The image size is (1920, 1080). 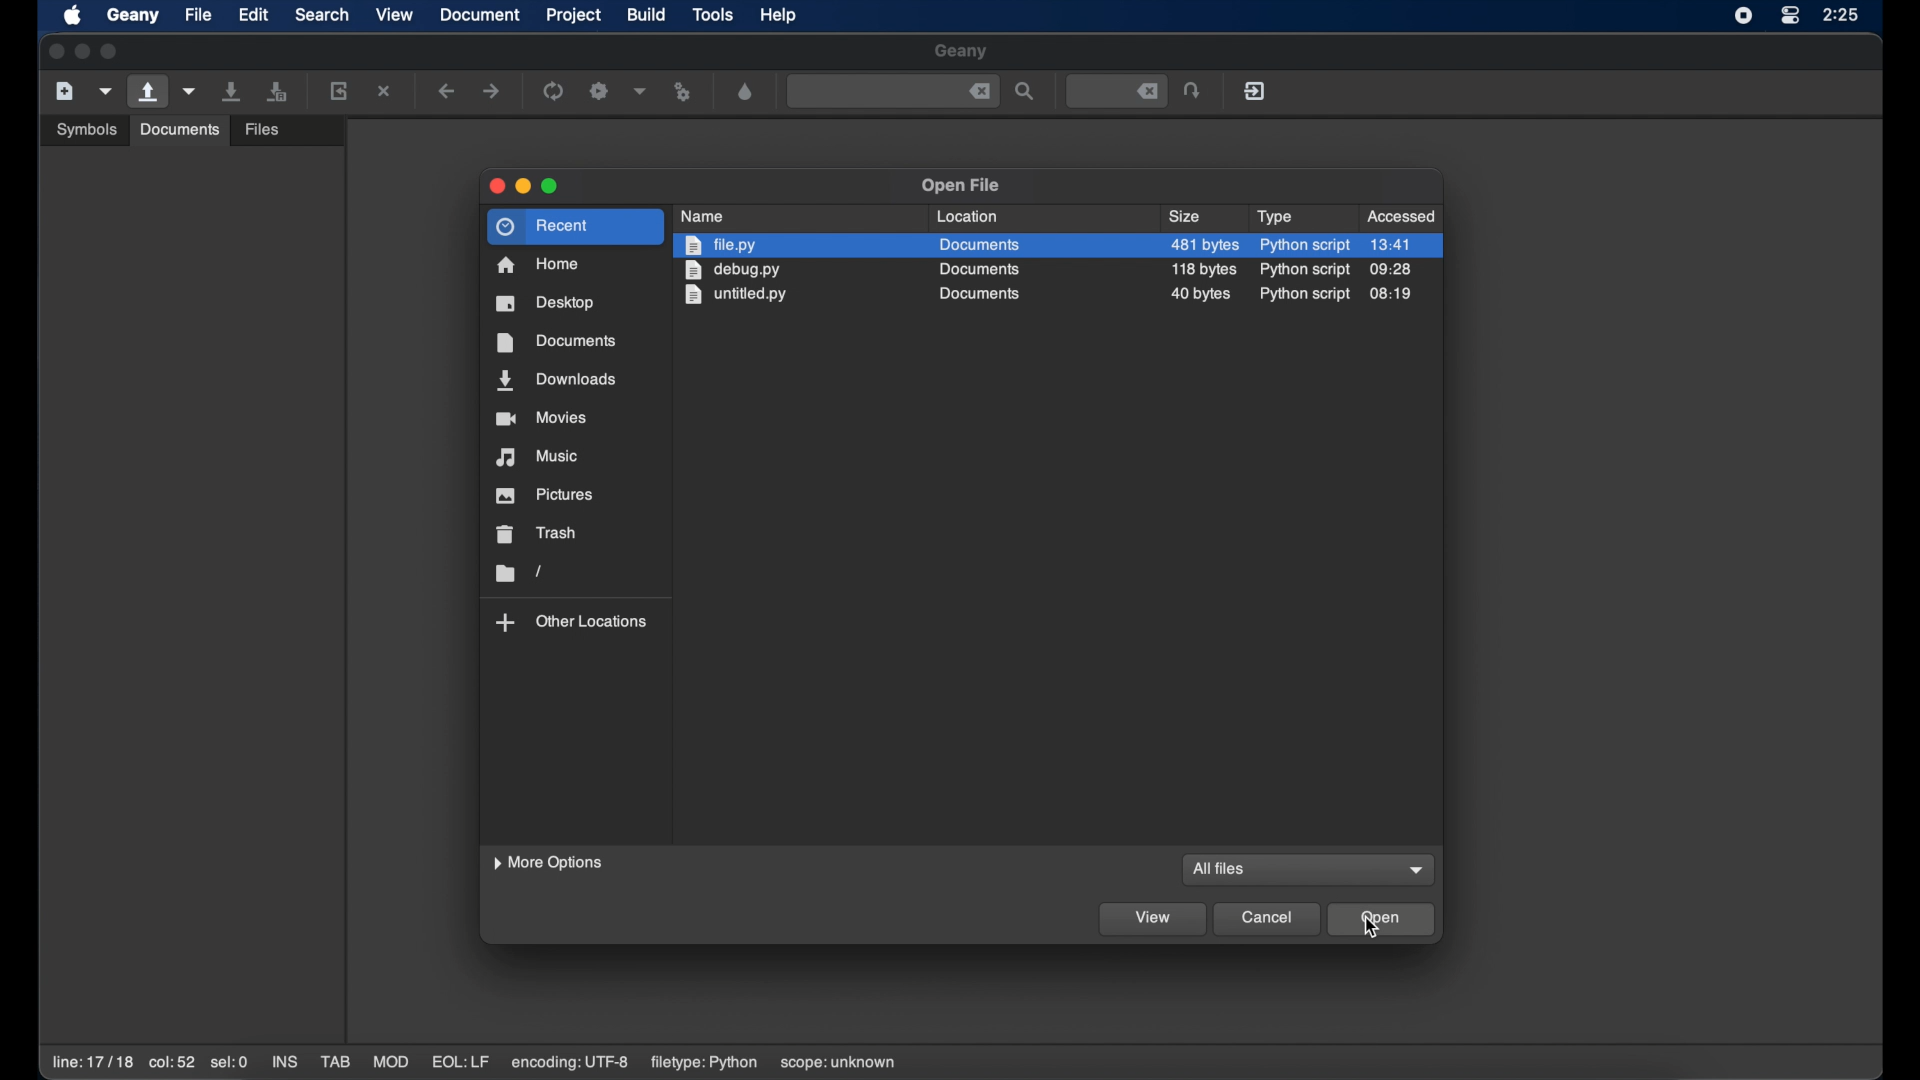 What do you see at coordinates (520, 573) in the screenshot?
I see `folder` at bounding box center [520, 573].